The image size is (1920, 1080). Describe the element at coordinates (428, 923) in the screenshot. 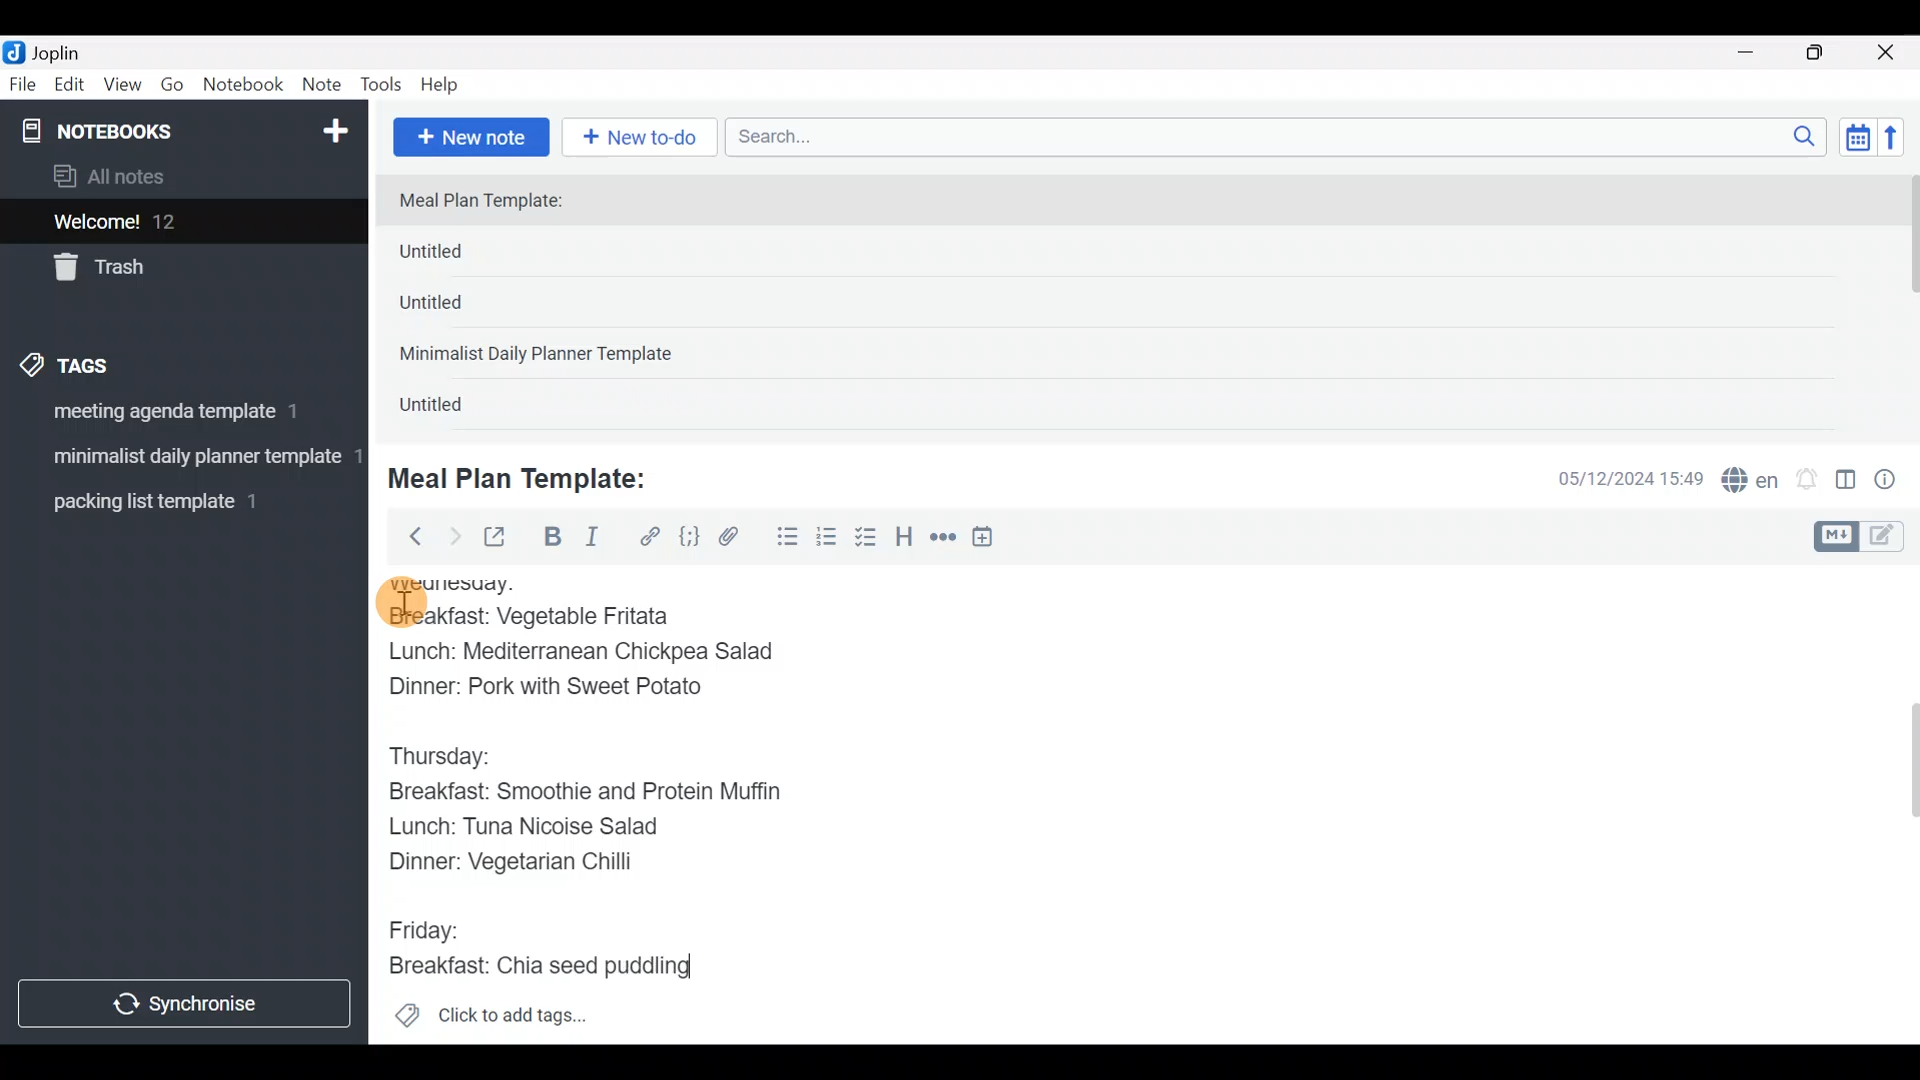

I see `Friday:` at that location.